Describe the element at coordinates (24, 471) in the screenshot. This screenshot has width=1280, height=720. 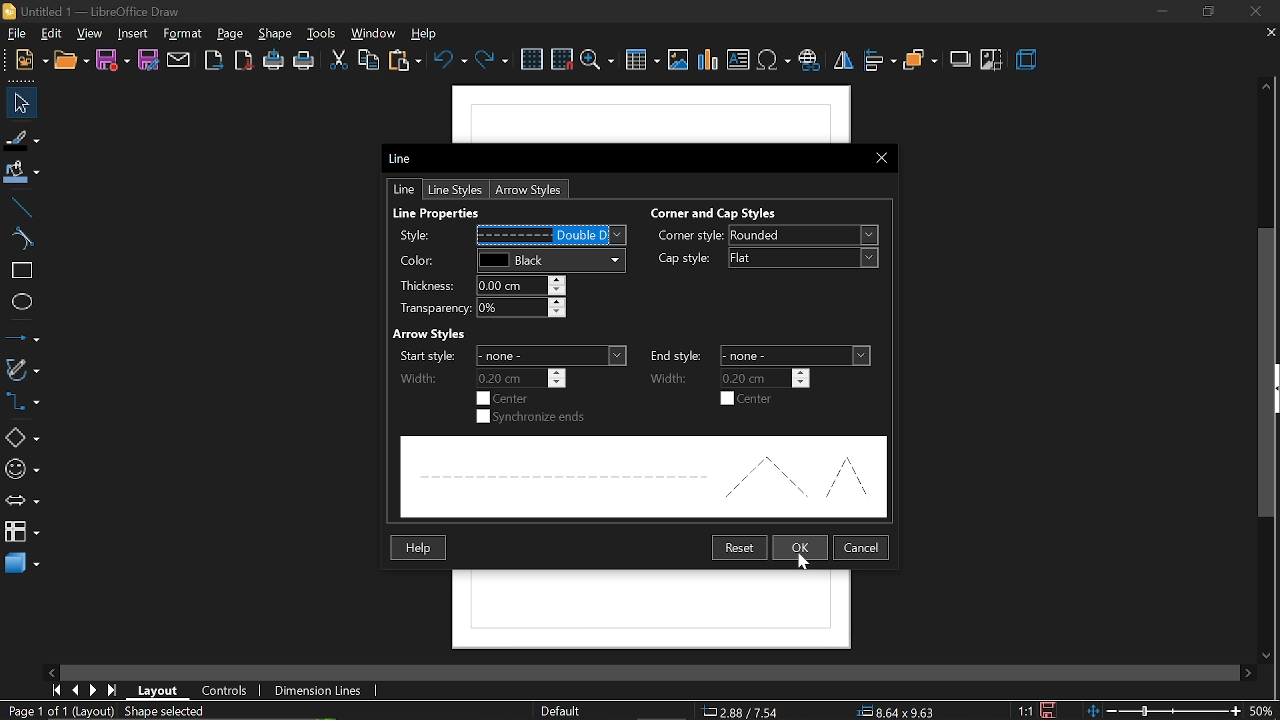
I see ` symbol shapes` at that location.